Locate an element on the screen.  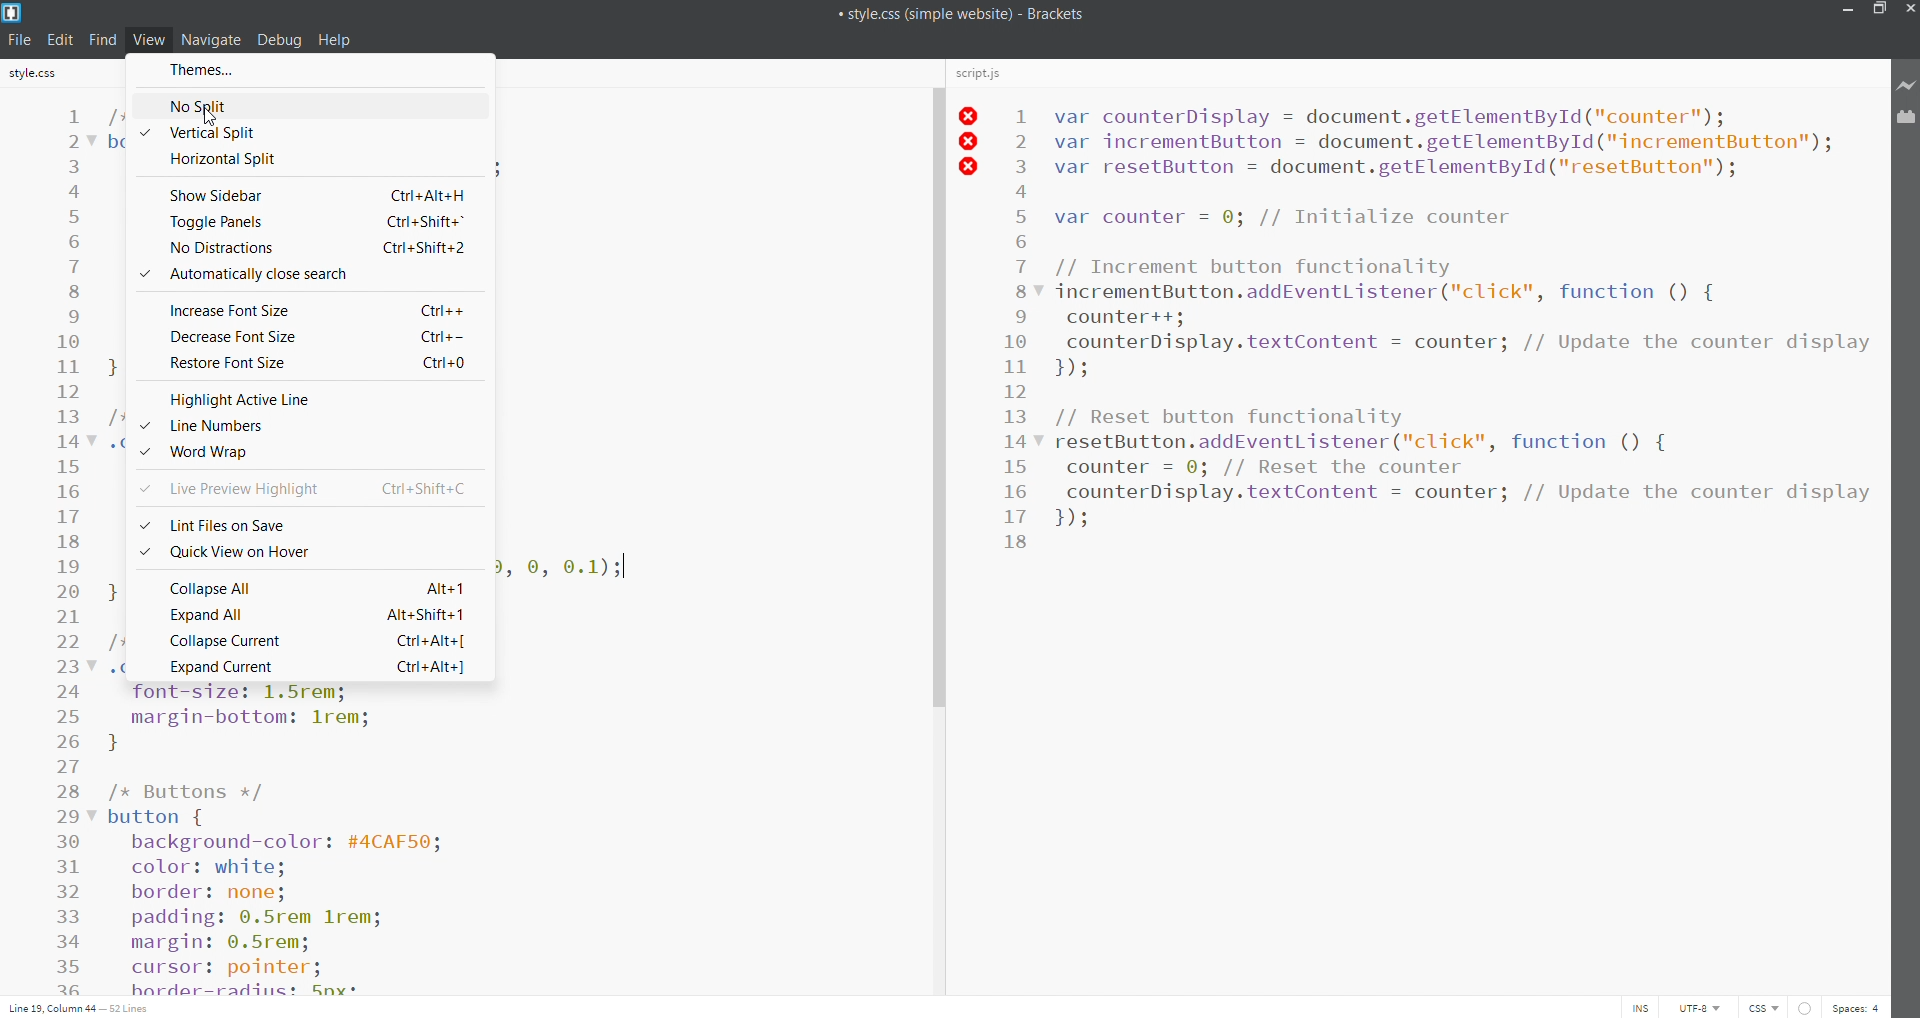
navigate is located at coordinates (208, 39).